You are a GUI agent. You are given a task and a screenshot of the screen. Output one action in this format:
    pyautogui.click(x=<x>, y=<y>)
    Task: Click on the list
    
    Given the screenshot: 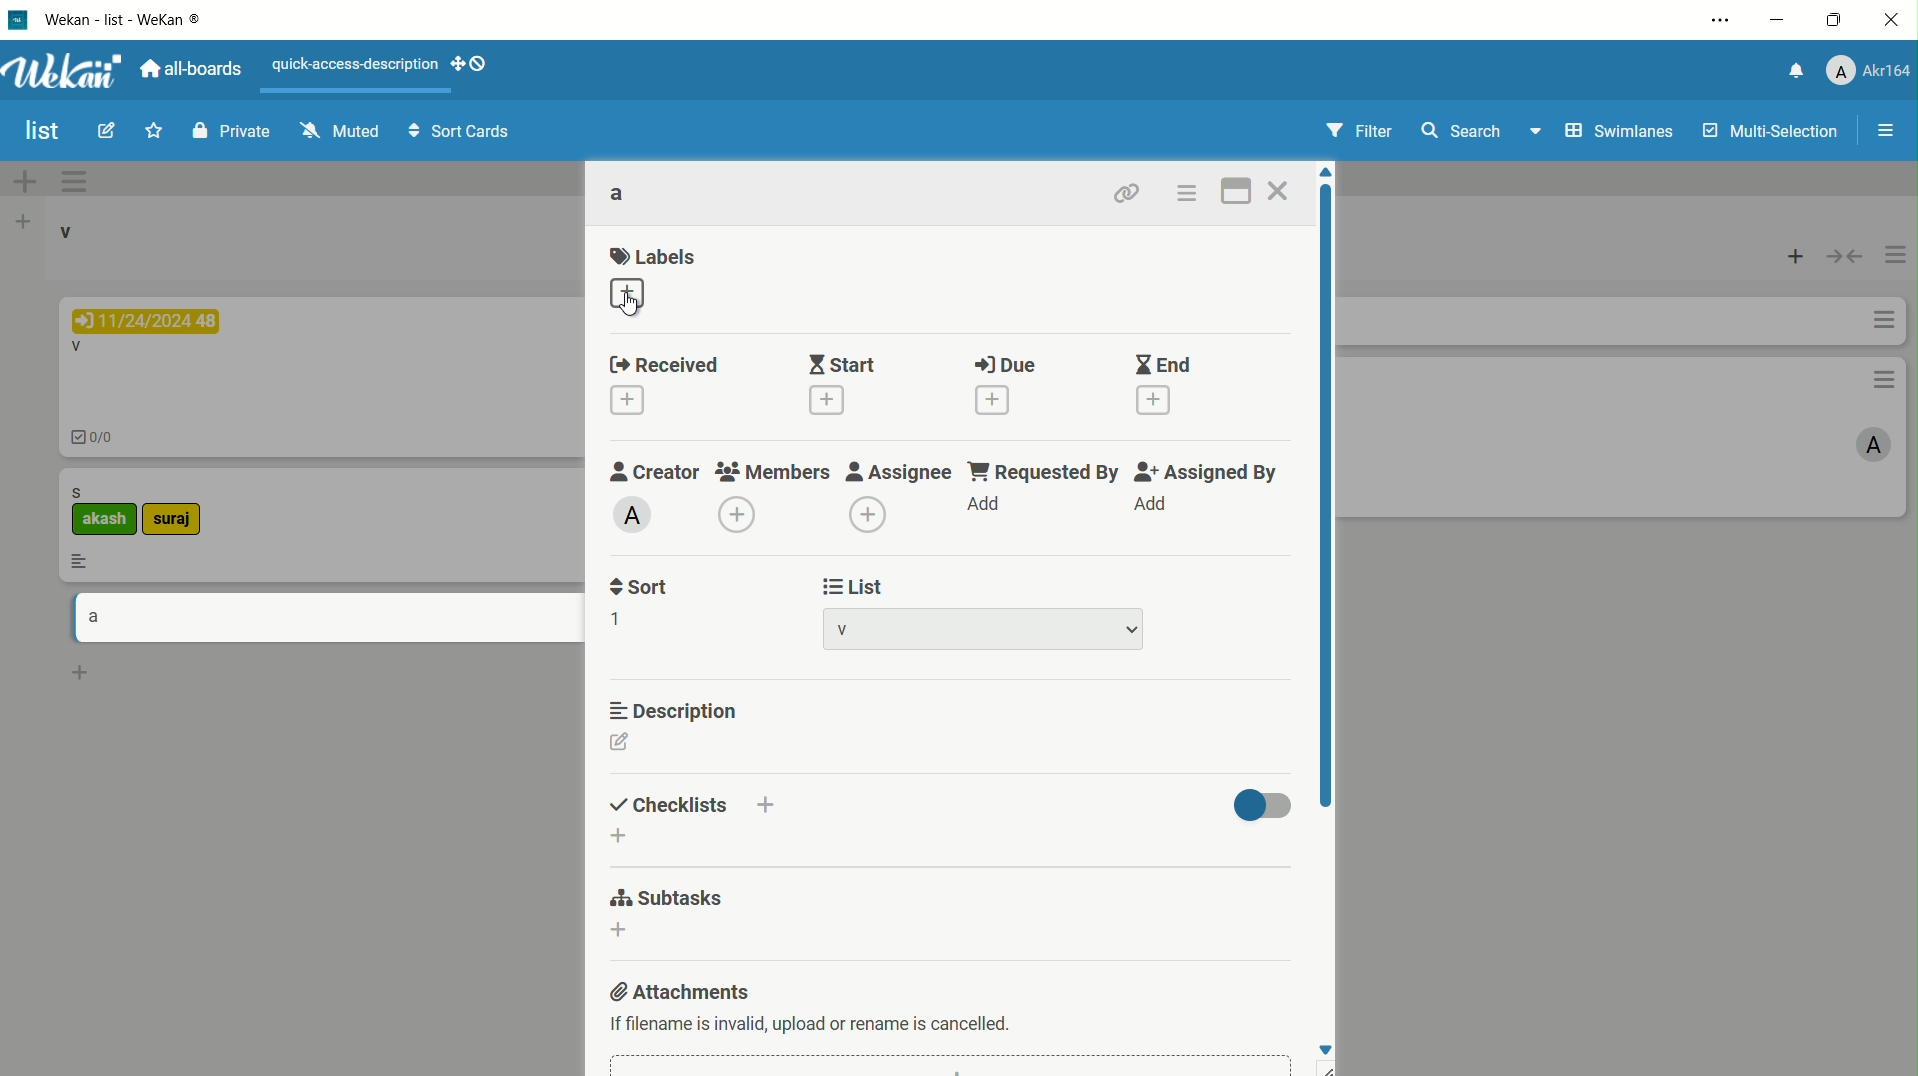 What is the action you would take?
    pyautogui.click(x=855, y=587)
    